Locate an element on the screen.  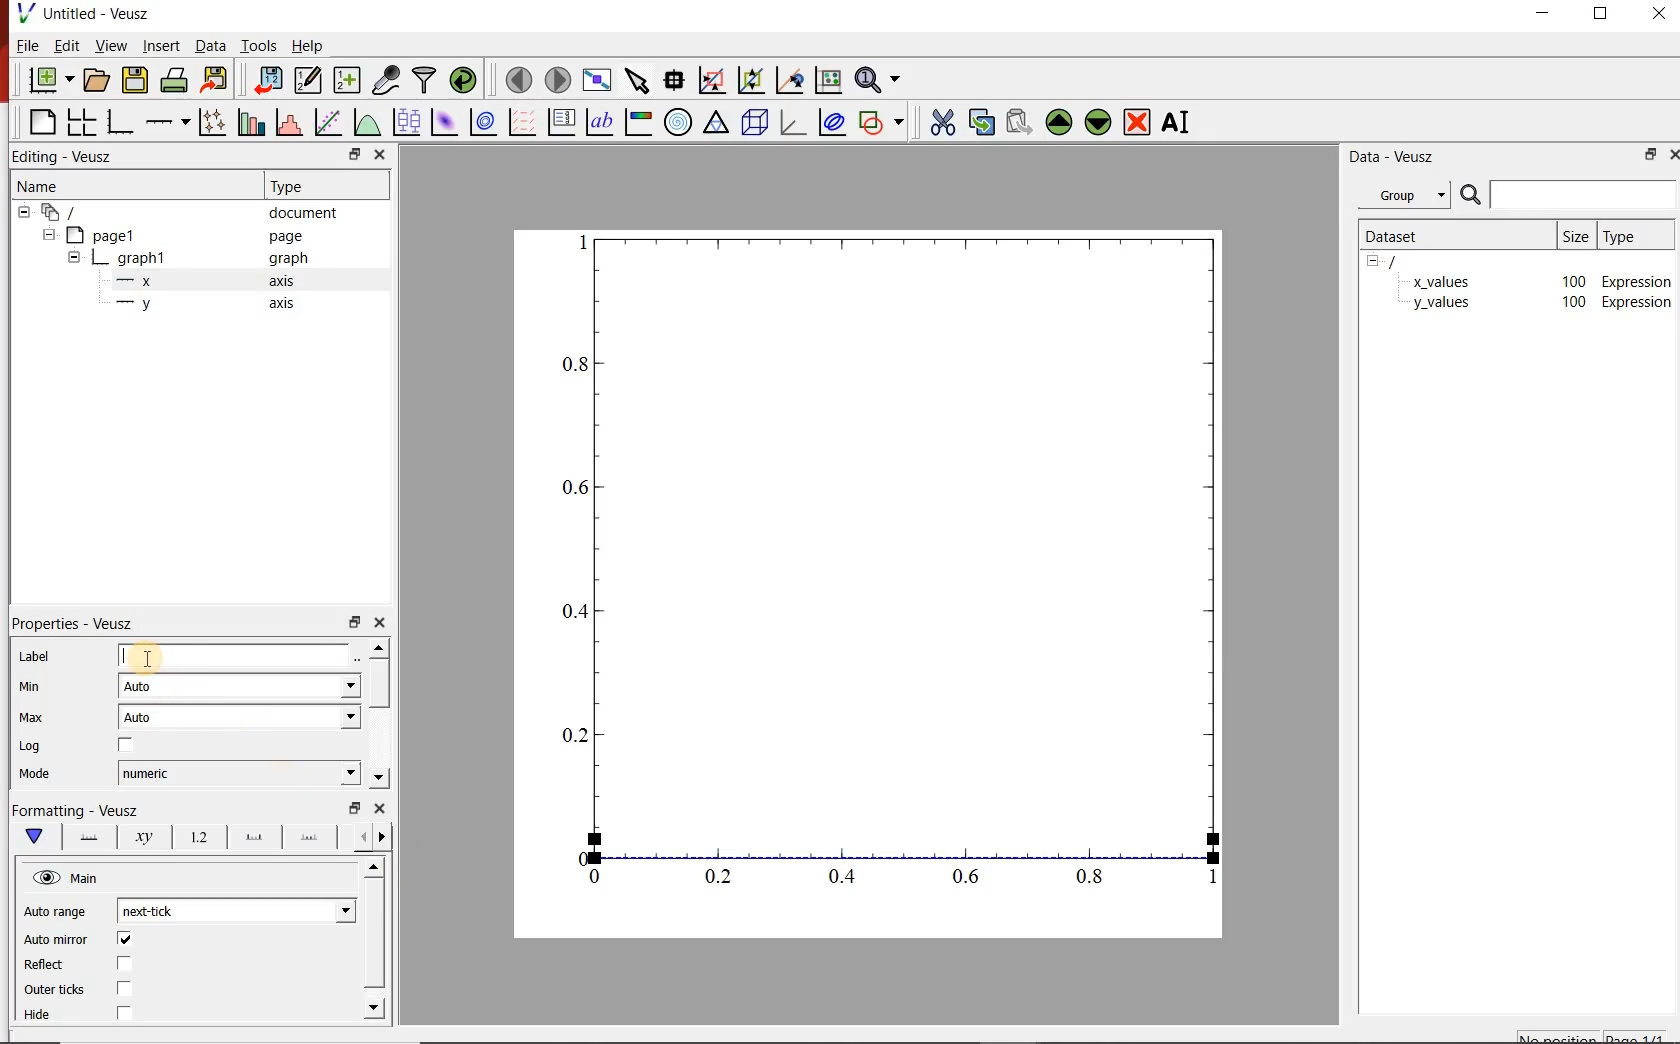
input search is located at coordinates (1582, 194).